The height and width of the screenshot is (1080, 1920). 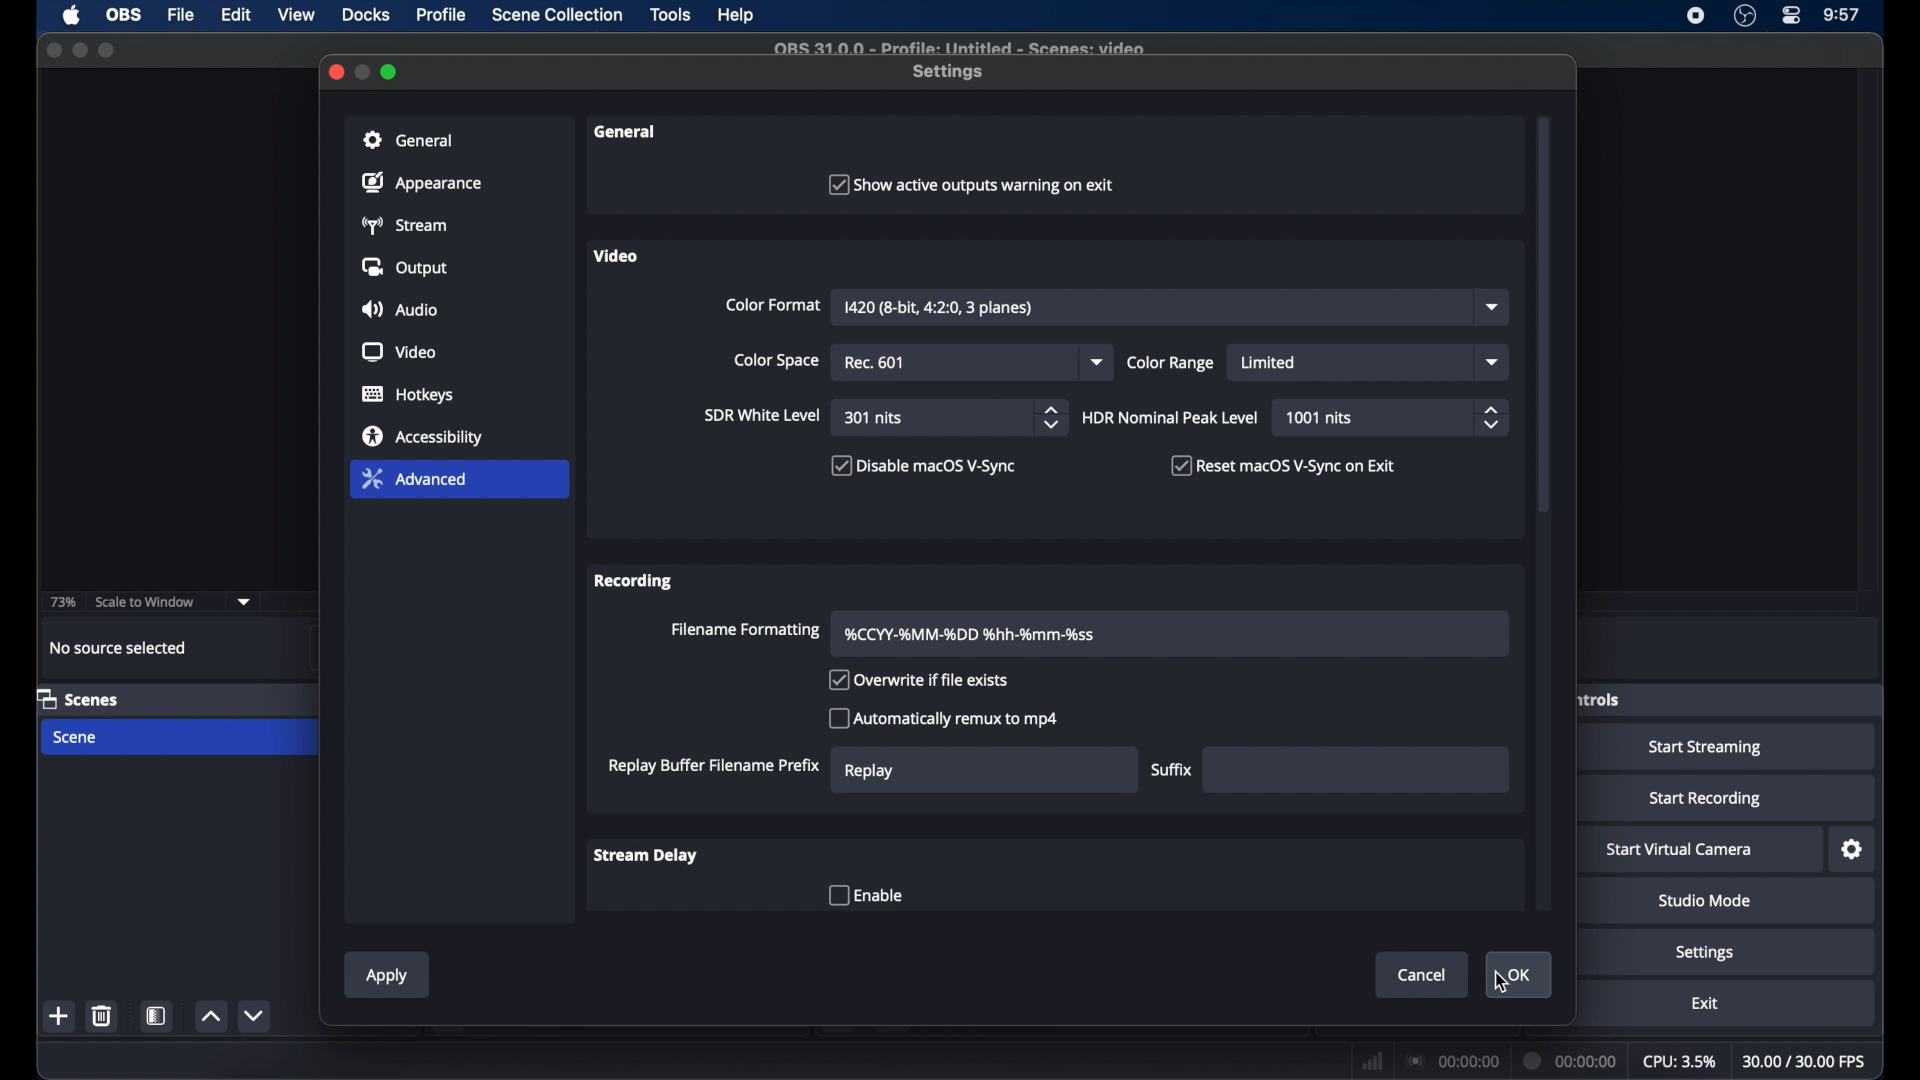 I want to click on settings, so click(x=1705, y=952).